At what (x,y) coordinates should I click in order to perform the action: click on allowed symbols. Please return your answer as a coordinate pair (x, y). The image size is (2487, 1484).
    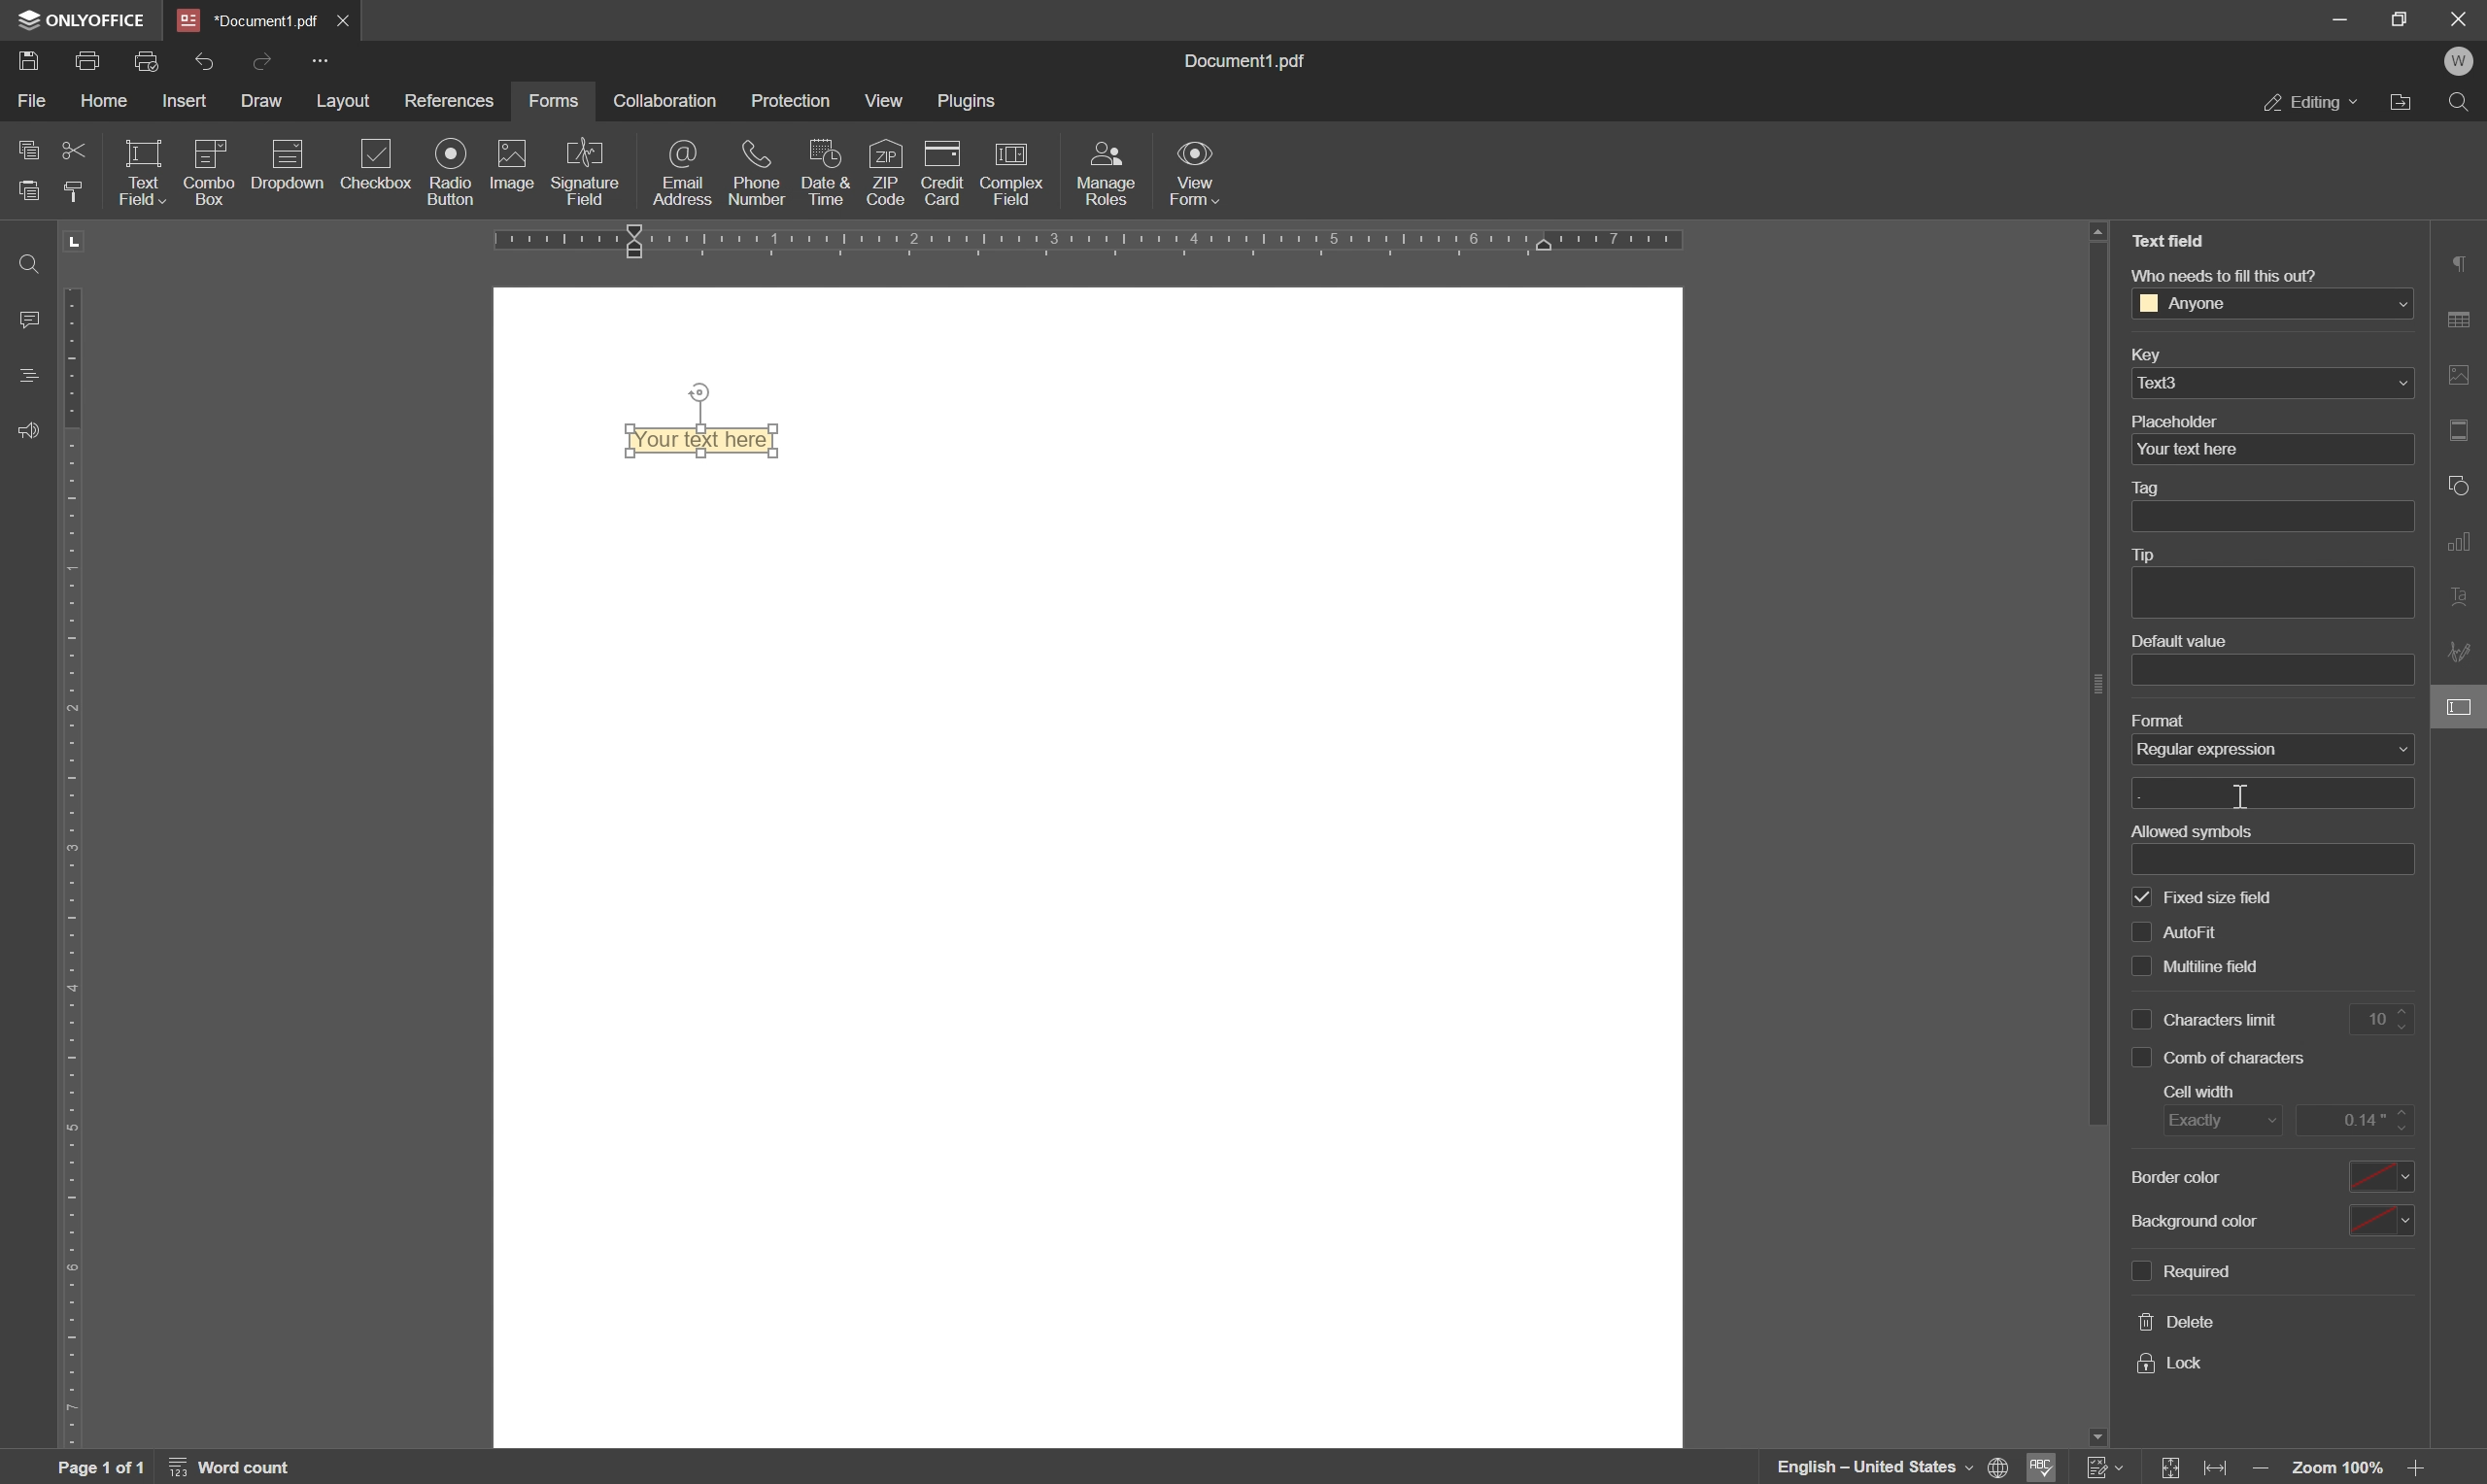
    Looking at the image, I should click on (2189, 829).